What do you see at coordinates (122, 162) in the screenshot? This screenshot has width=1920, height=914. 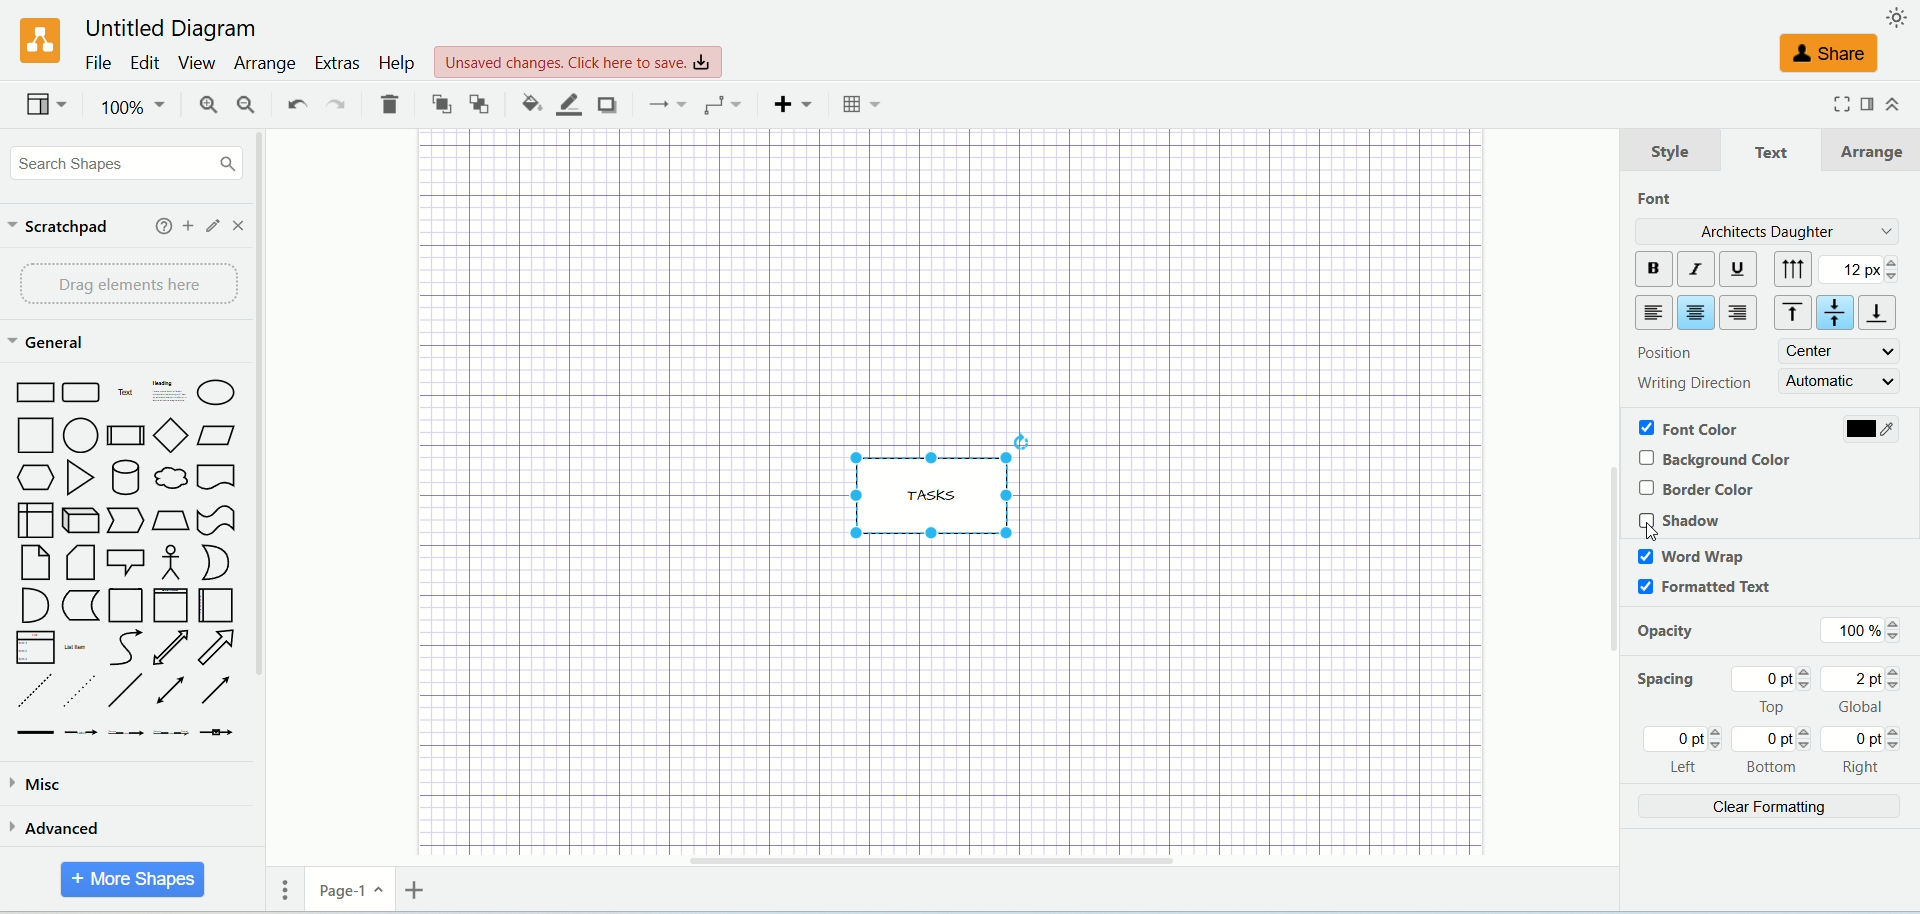 I see `search shapes` at bounding box center [122, 162].